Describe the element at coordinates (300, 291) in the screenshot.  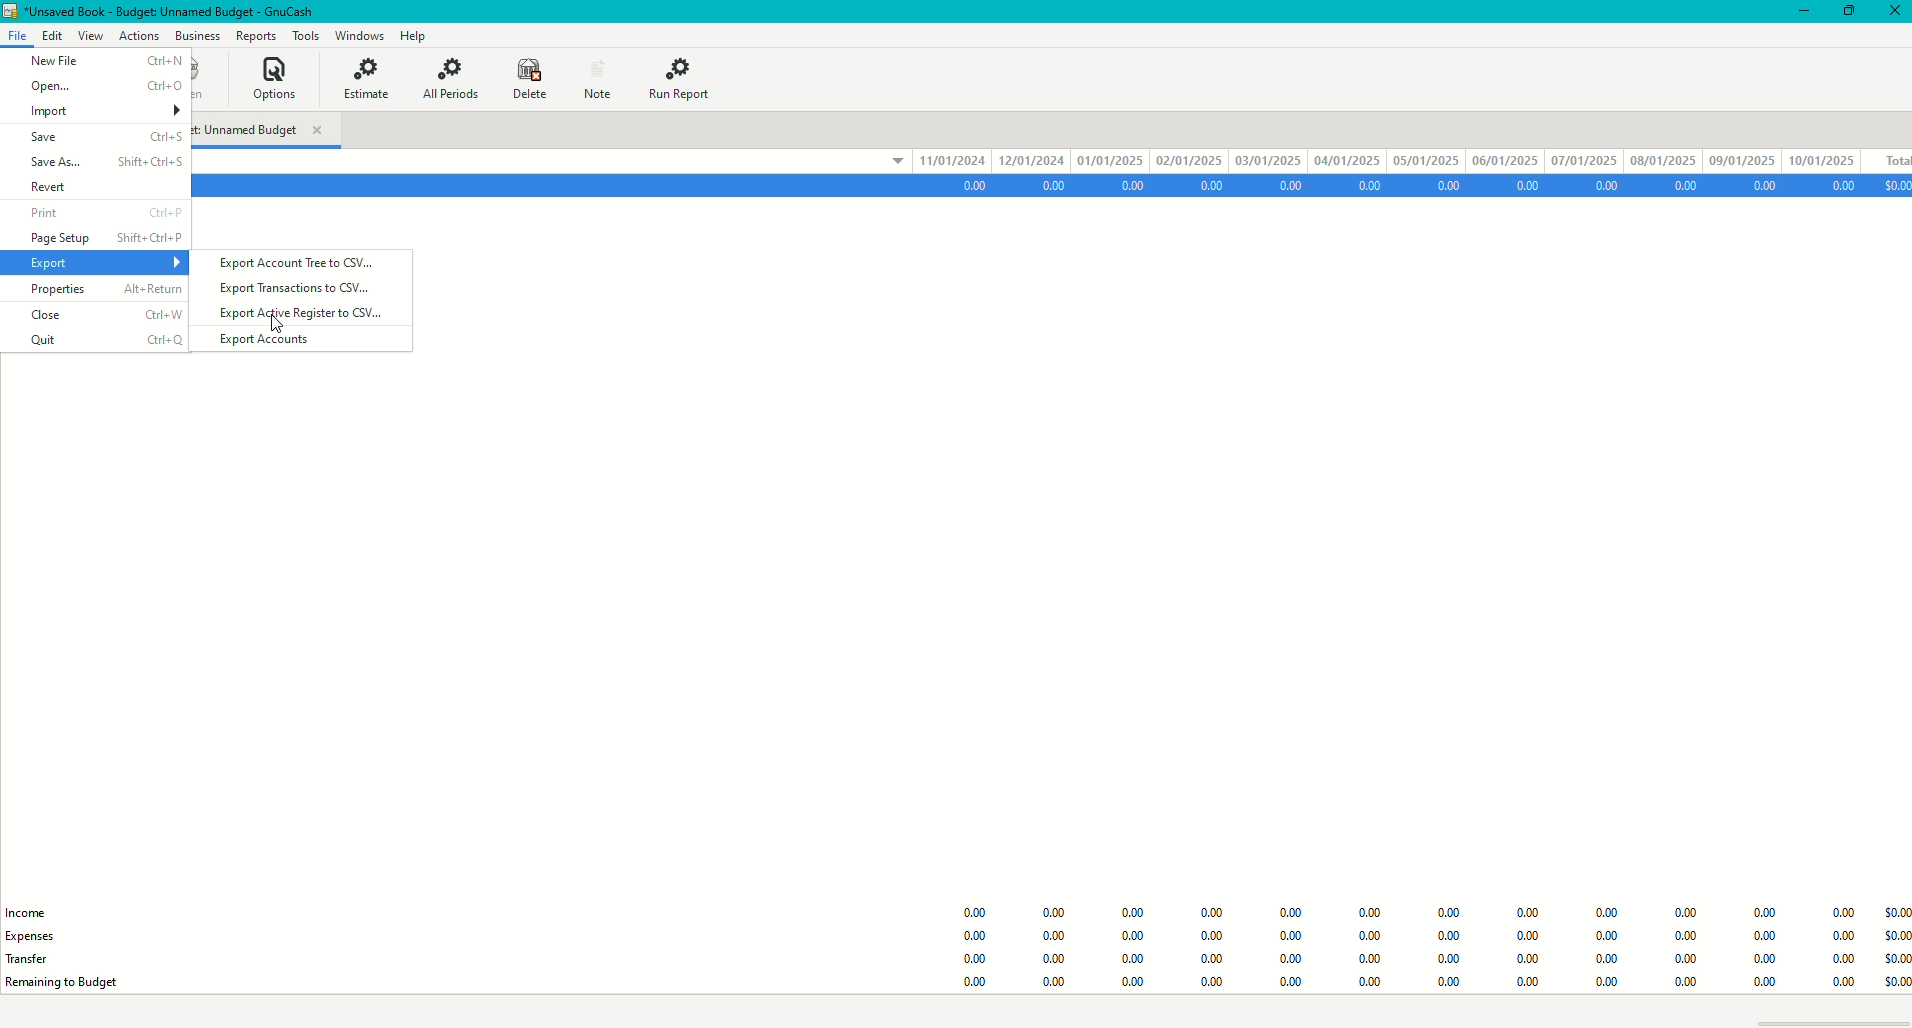
I see `Export Transactions to CSV` at that location.